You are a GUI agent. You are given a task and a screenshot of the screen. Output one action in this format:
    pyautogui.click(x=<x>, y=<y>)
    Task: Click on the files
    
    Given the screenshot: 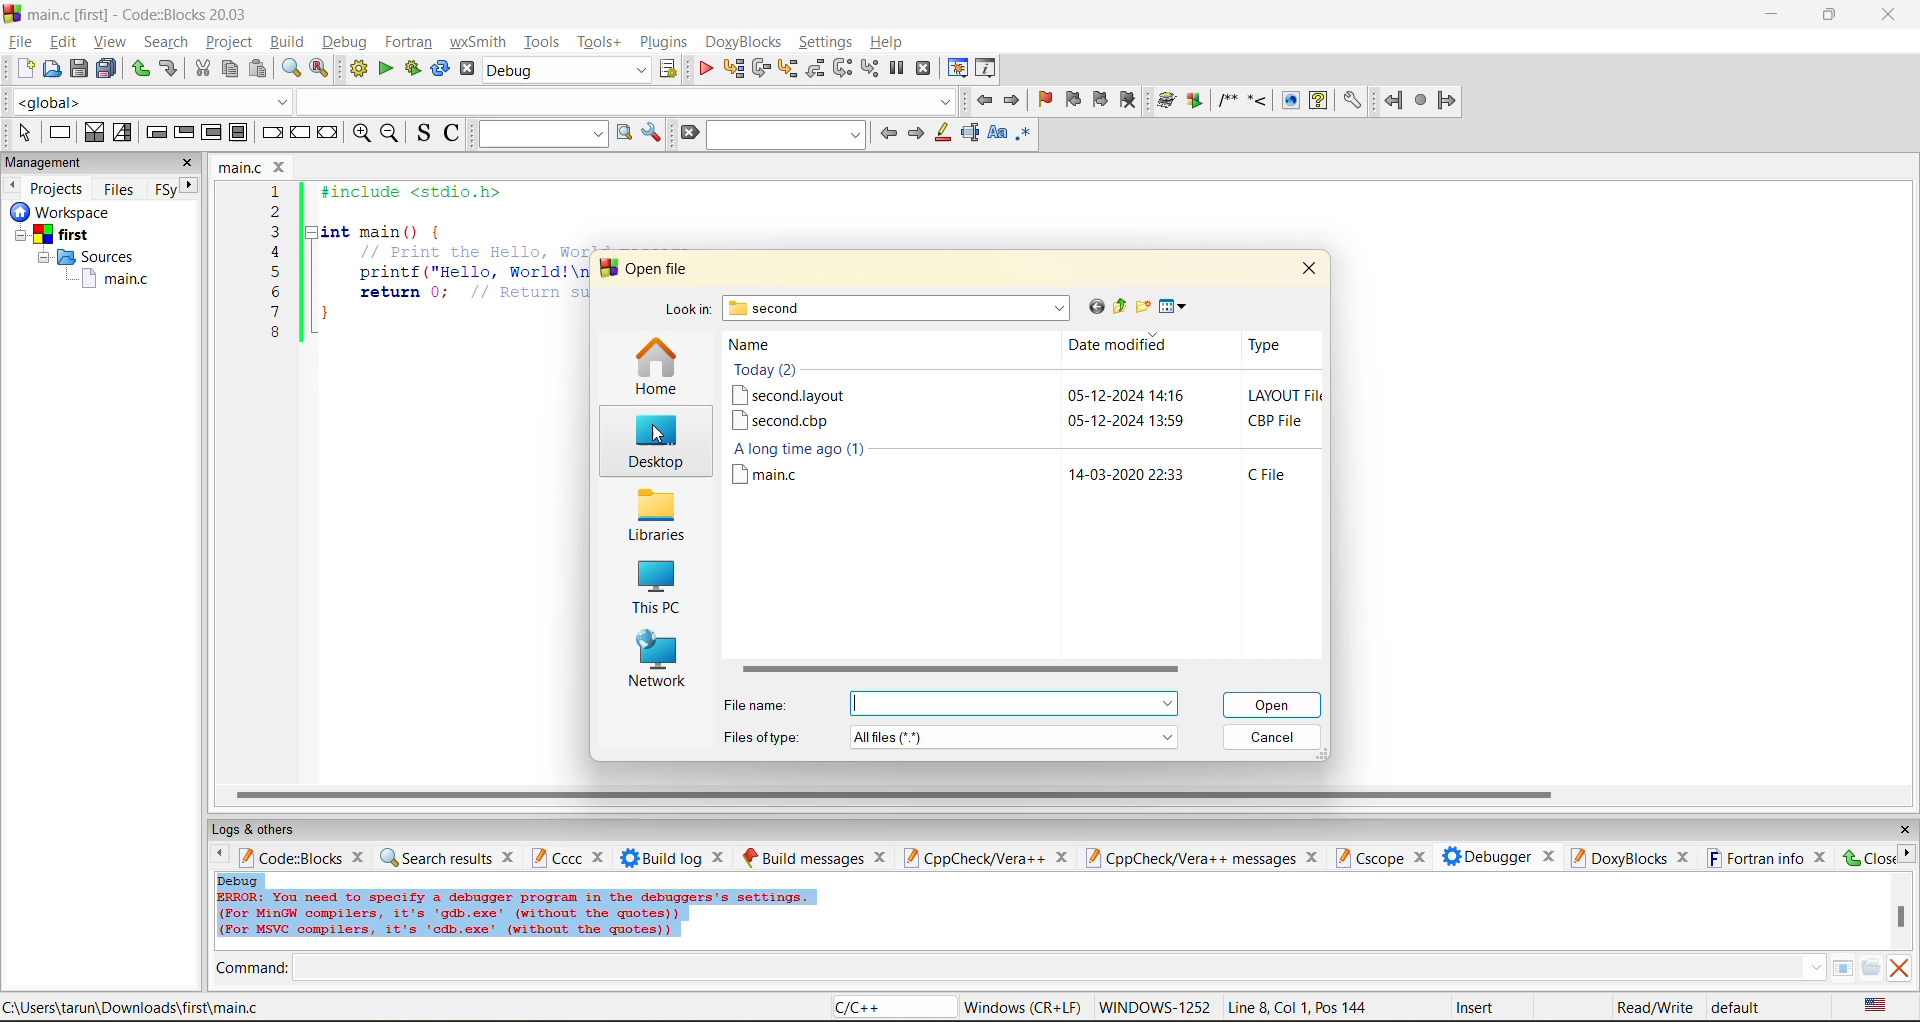 What is the action you would take?
    pyautogui.click(x=119, y=188)
    